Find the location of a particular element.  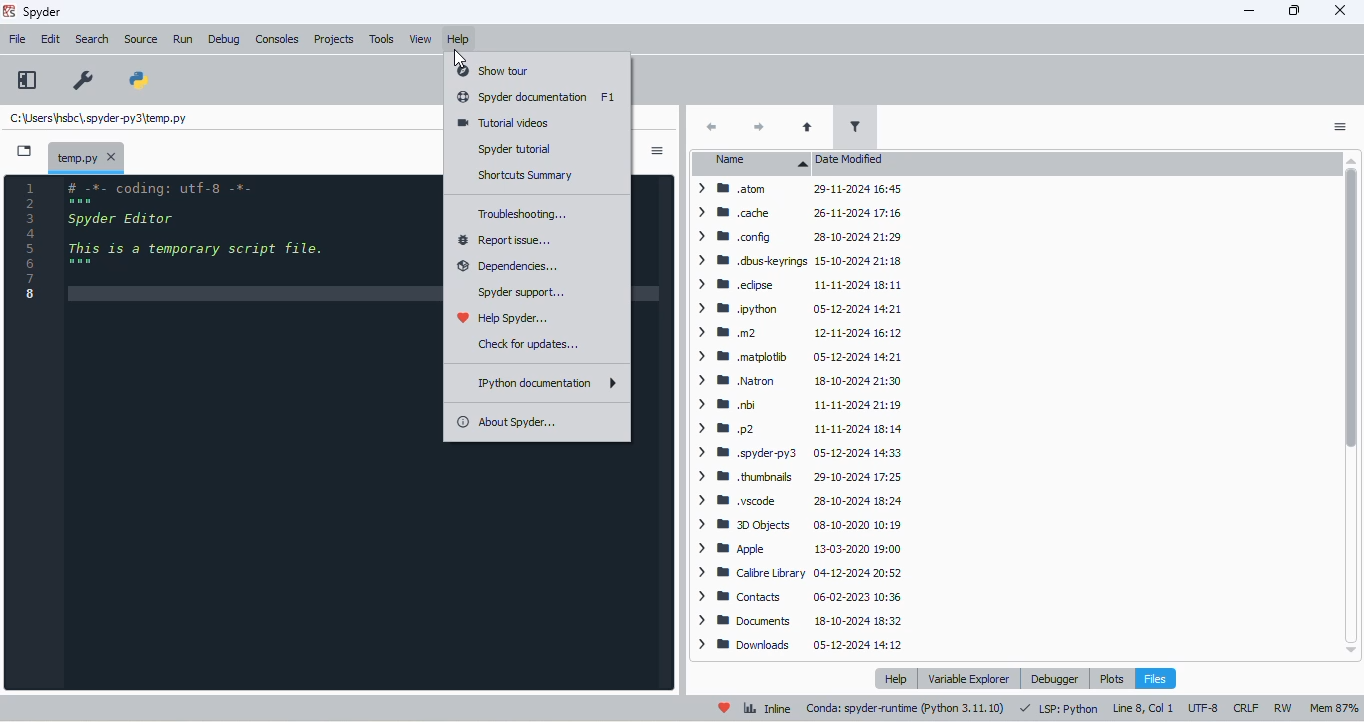

> mm .m2 12-11-2024 16:12 is located at coordinates (798, 331).